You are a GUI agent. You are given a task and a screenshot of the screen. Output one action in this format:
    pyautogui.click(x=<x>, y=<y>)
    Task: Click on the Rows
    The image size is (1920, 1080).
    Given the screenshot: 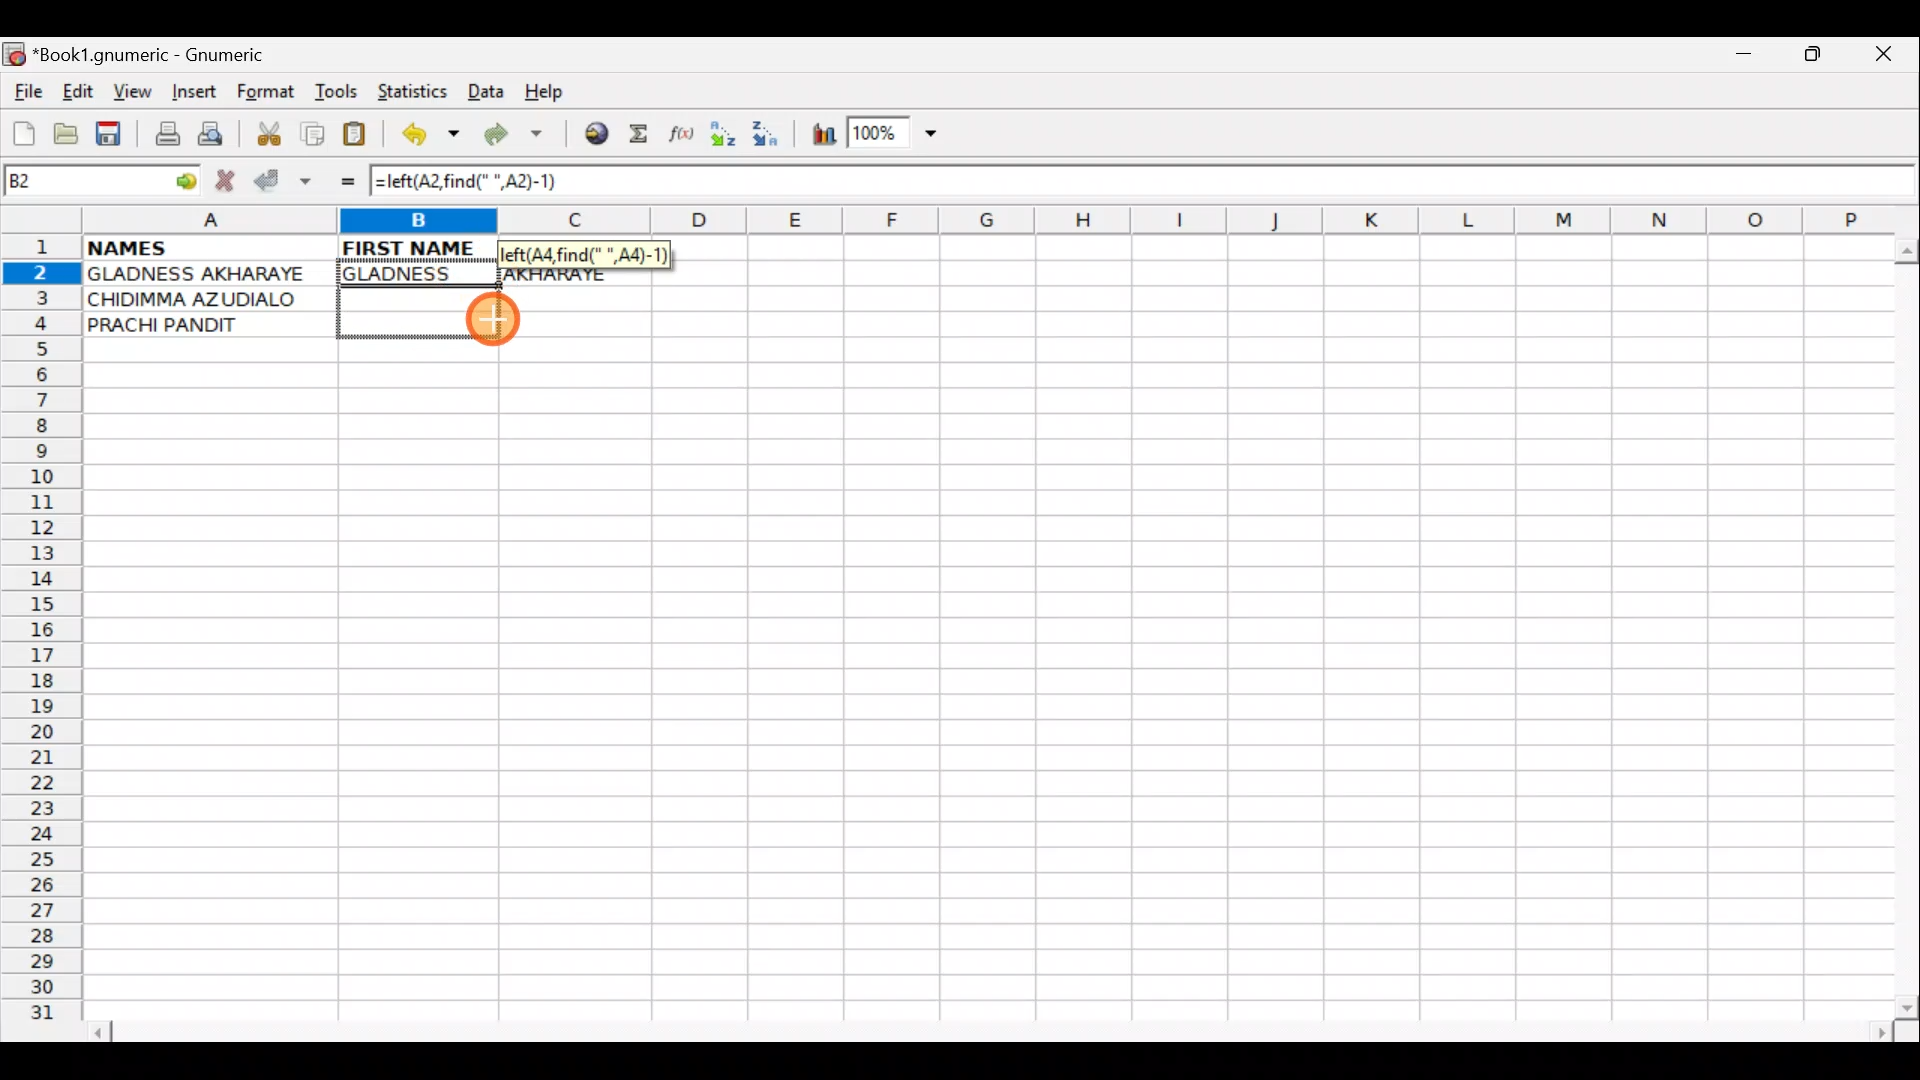 What is the action you would take?
    pyautogui.click(x=42, y=636)
    